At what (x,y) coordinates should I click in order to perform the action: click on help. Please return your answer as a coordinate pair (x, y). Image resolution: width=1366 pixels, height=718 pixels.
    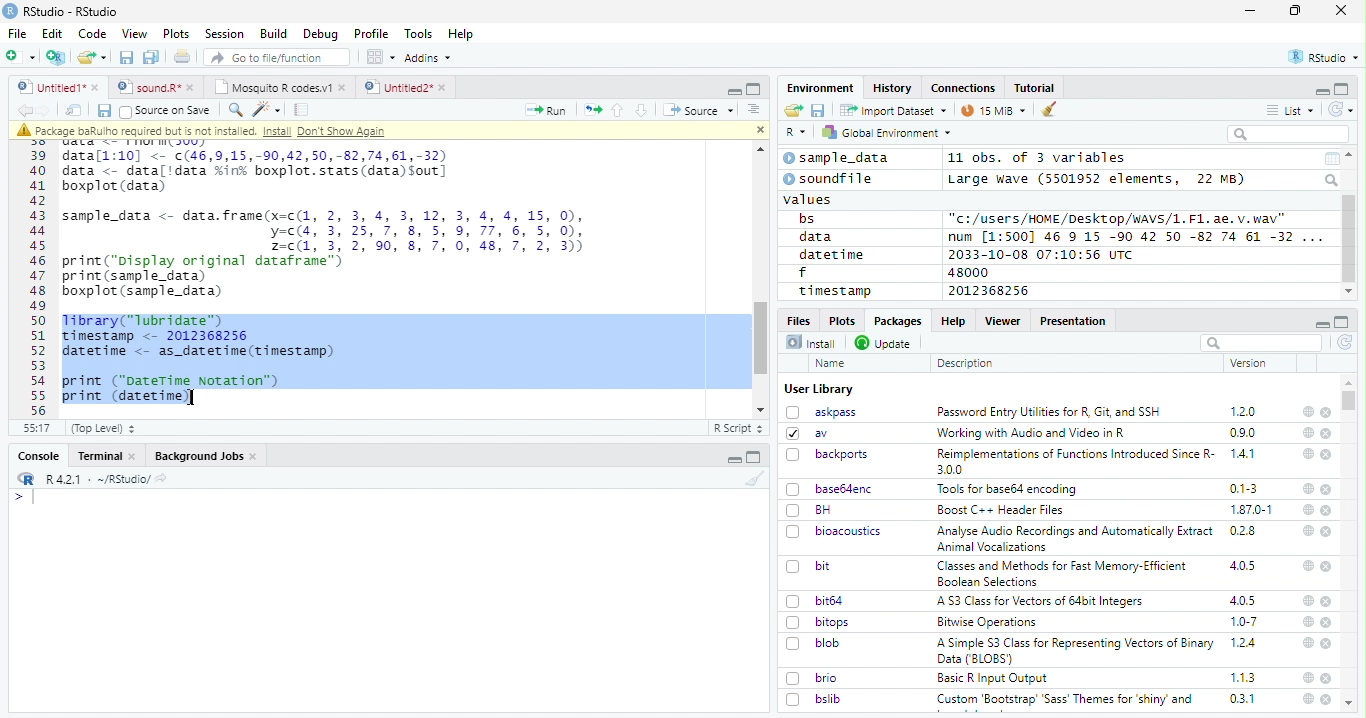
    Looking at the image, I should click on (1308, 432).